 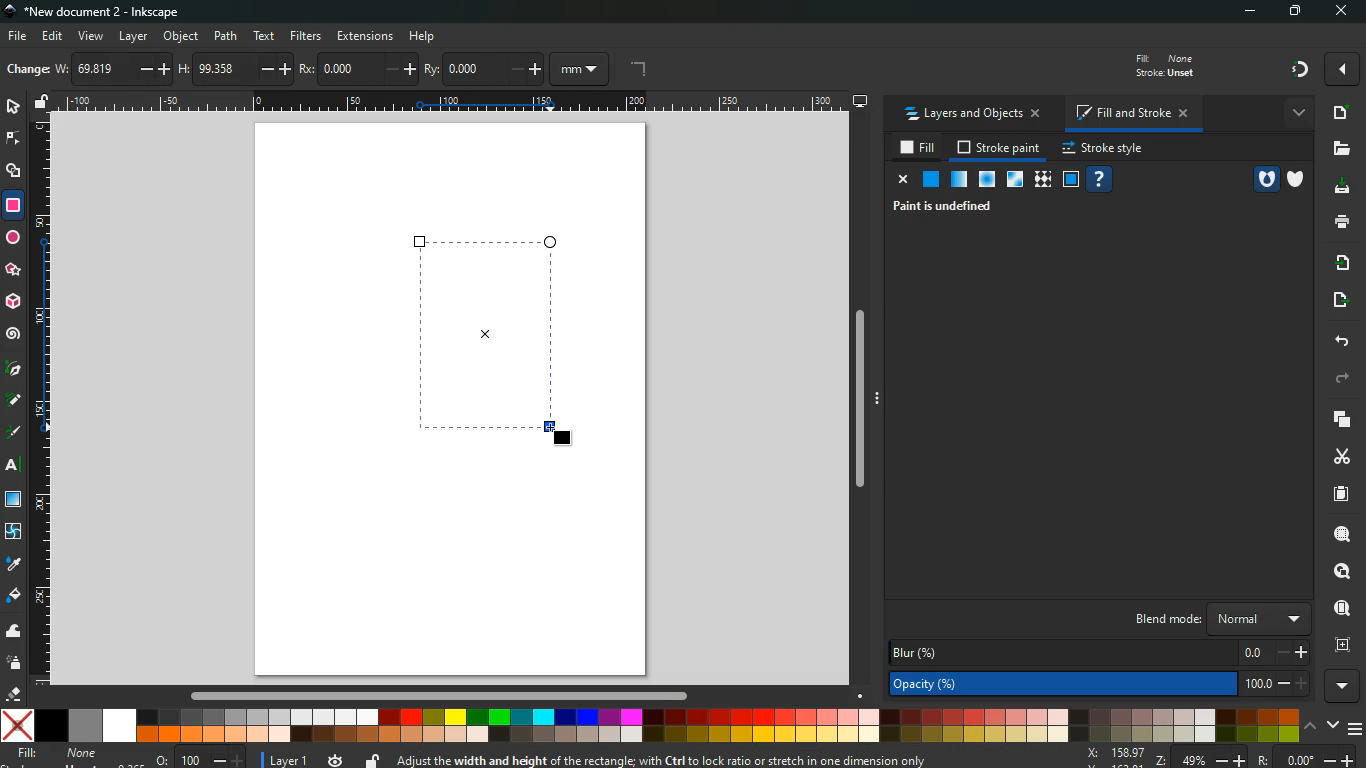 I want to click on rectangle, so click(x=510, y=335).